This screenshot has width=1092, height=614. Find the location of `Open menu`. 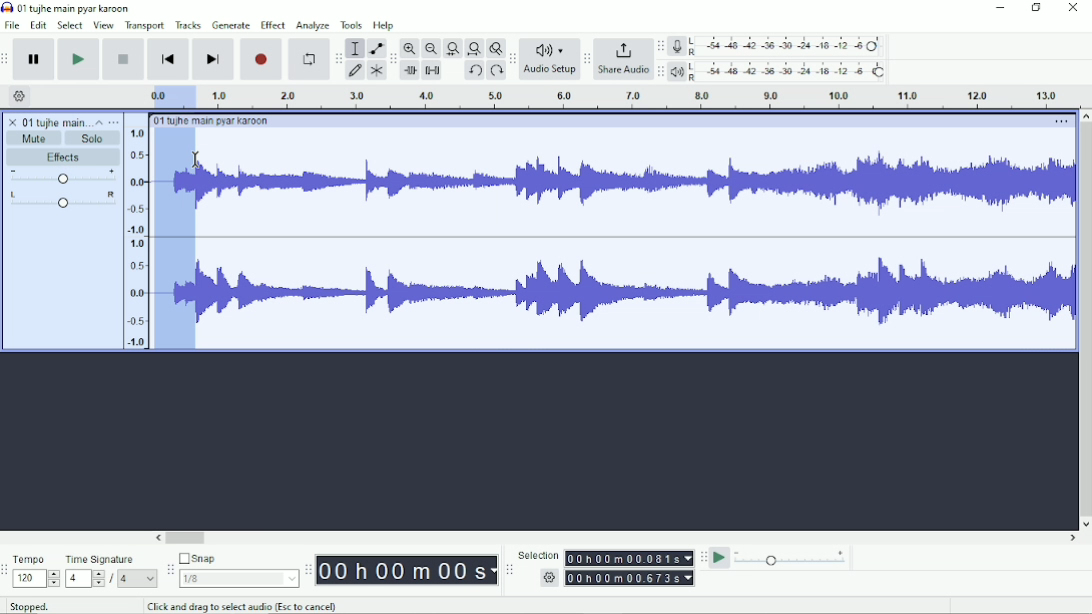

Open menu is located at coordinates (114, 122).